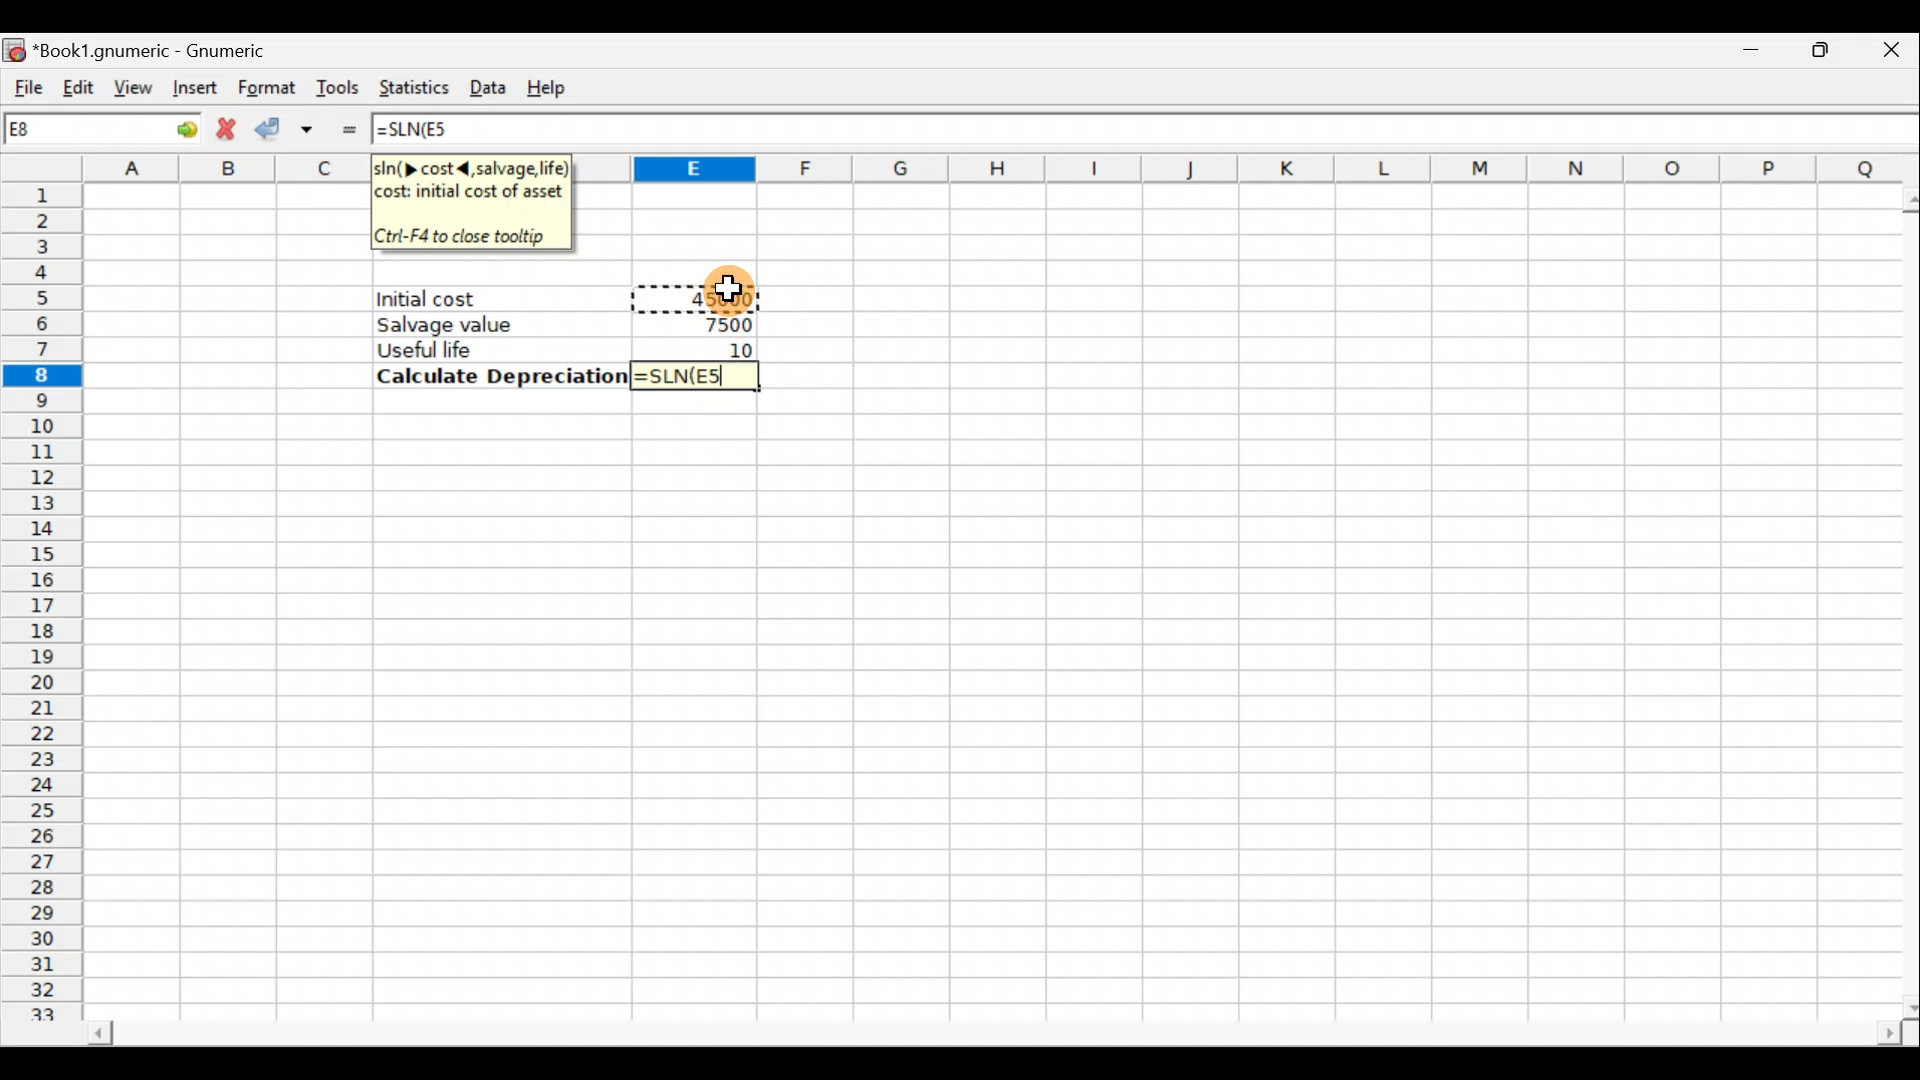  What do you see at coordinates (16, 46) in the screenshot?
I see `Gnumeric logo` at bounding box center [16, 46].